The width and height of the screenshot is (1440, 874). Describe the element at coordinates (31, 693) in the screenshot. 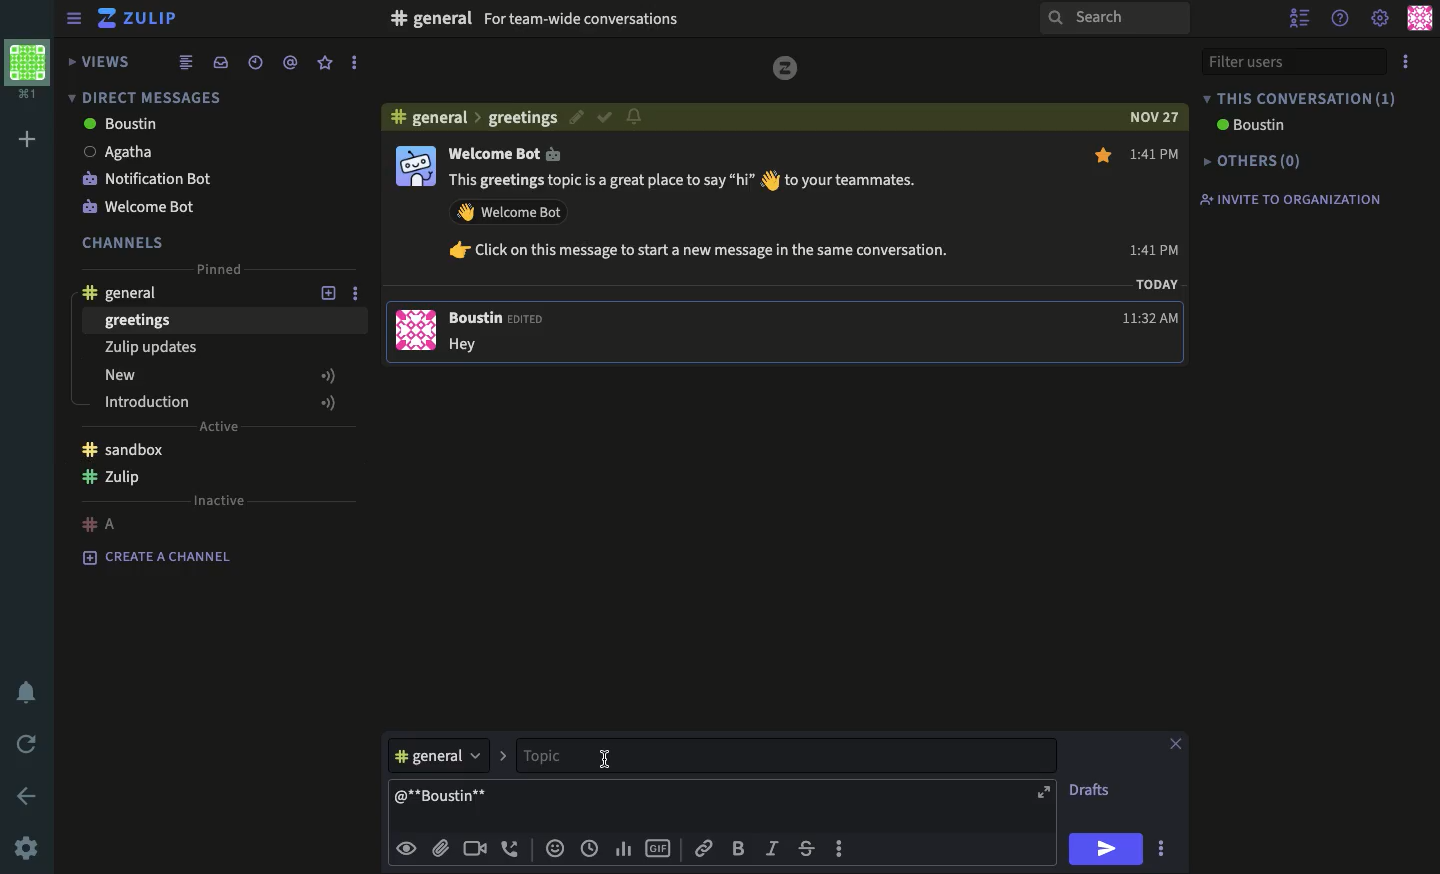

I see `notification` at that location.